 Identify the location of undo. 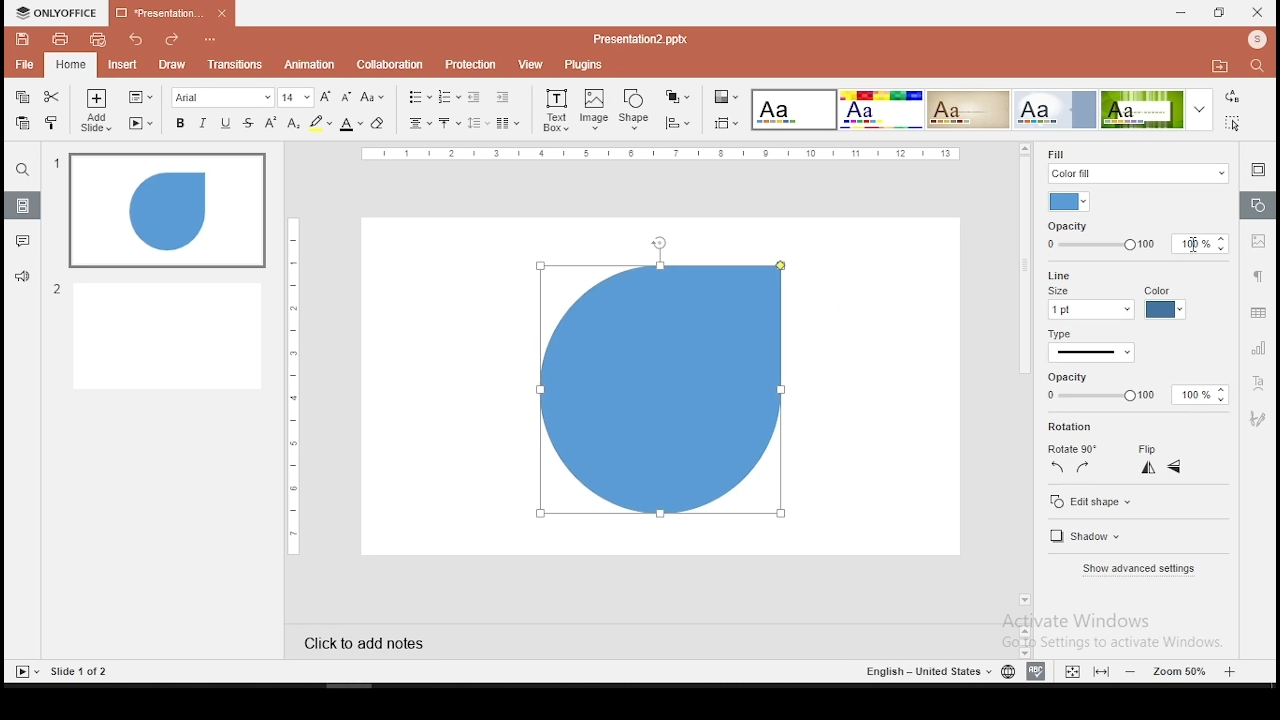
(134, 39).